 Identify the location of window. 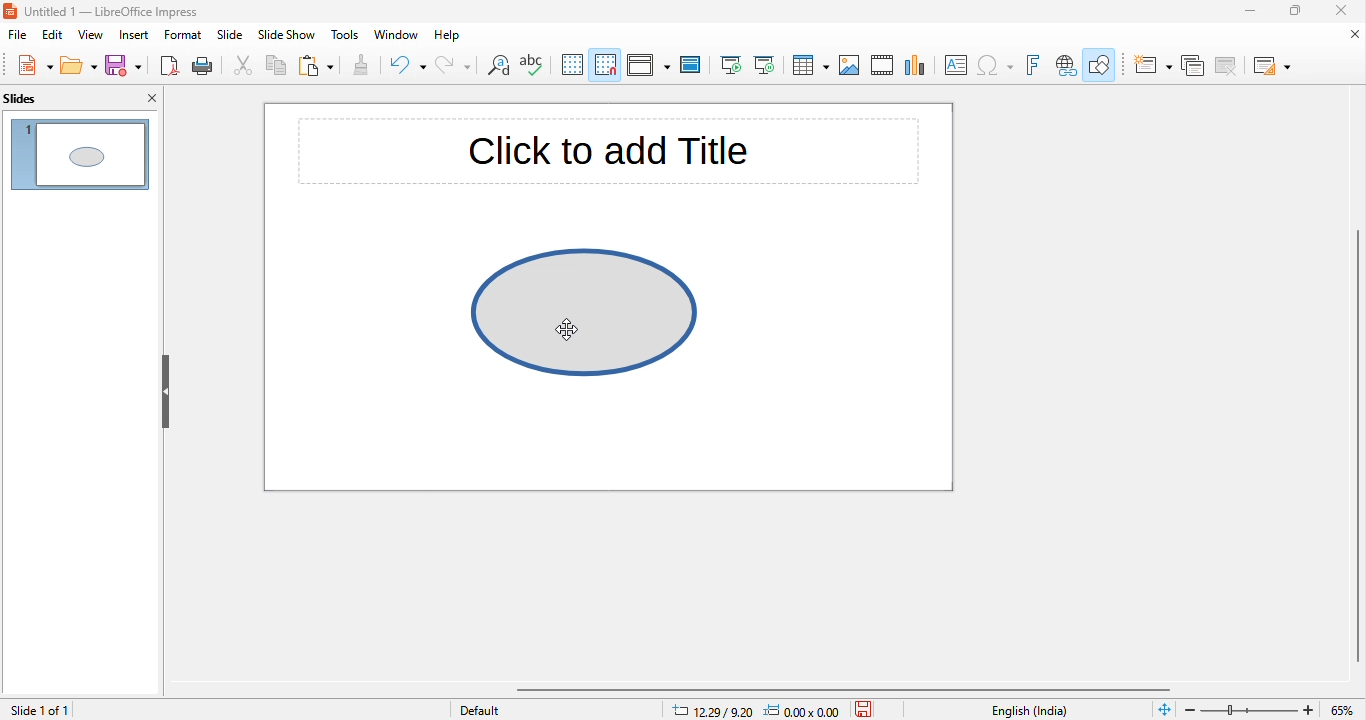
(399, 35).